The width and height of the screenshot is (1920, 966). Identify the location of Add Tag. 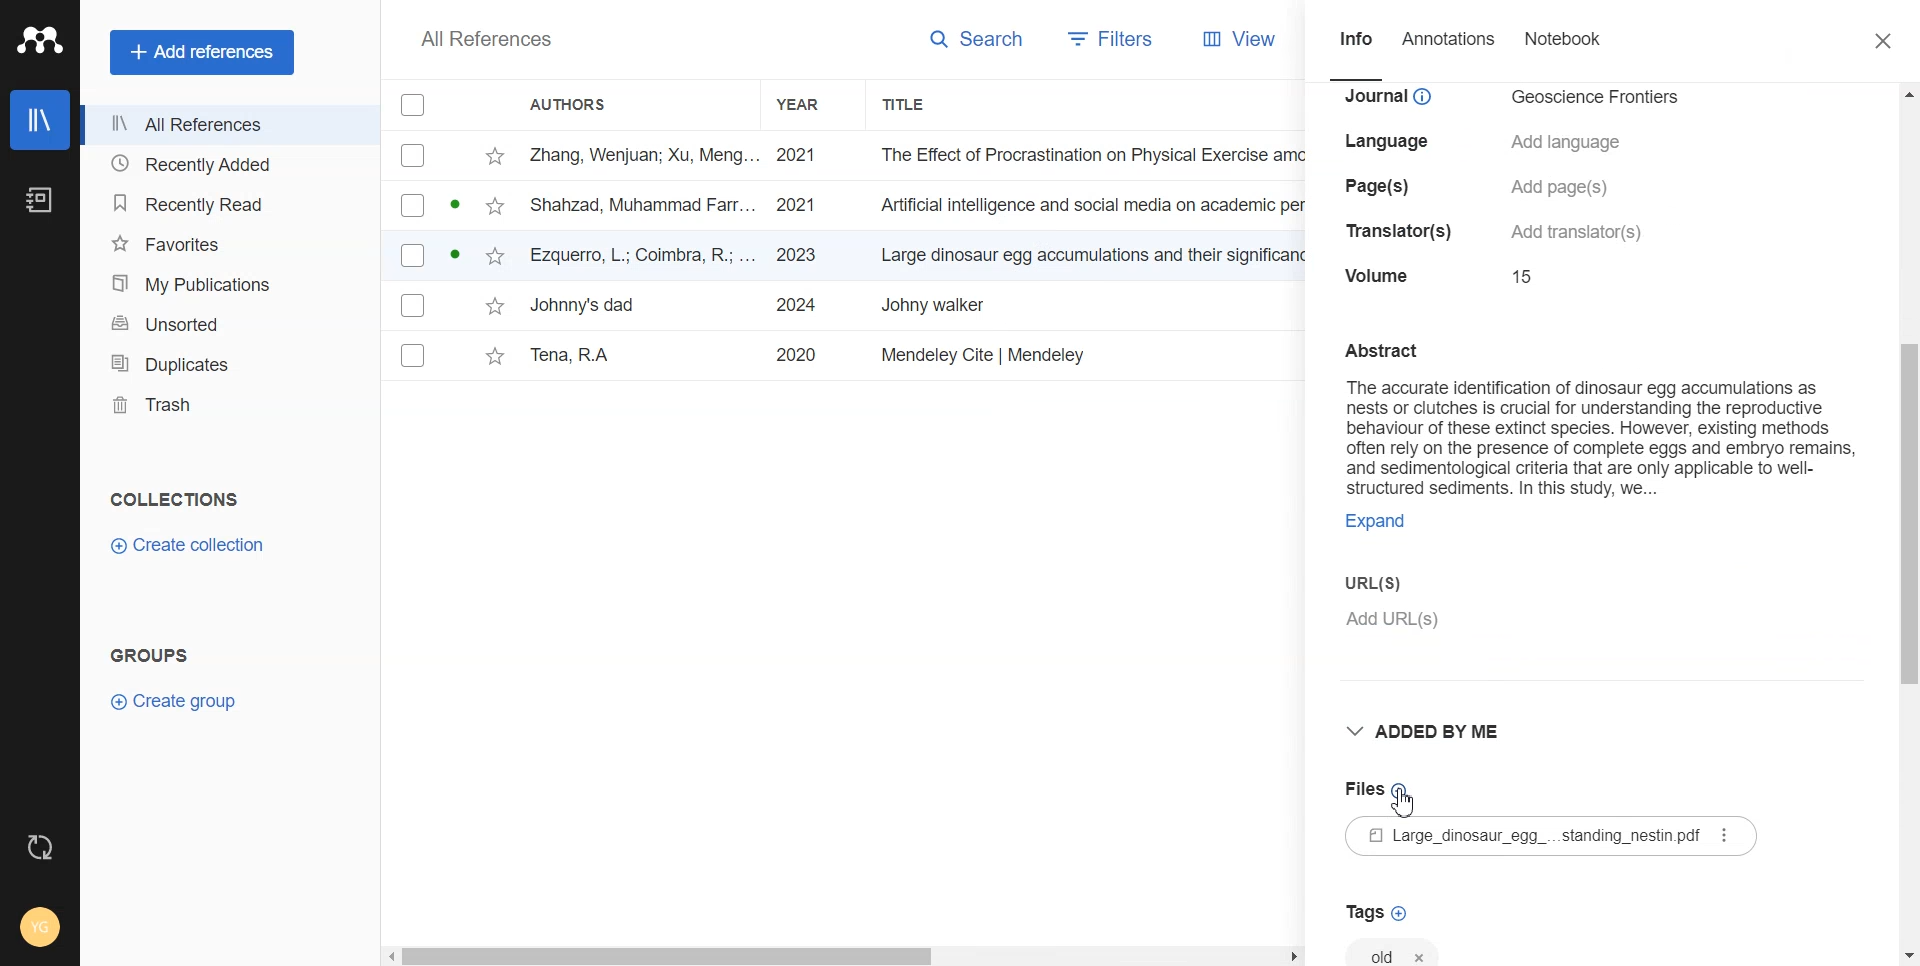
(1375, 913).